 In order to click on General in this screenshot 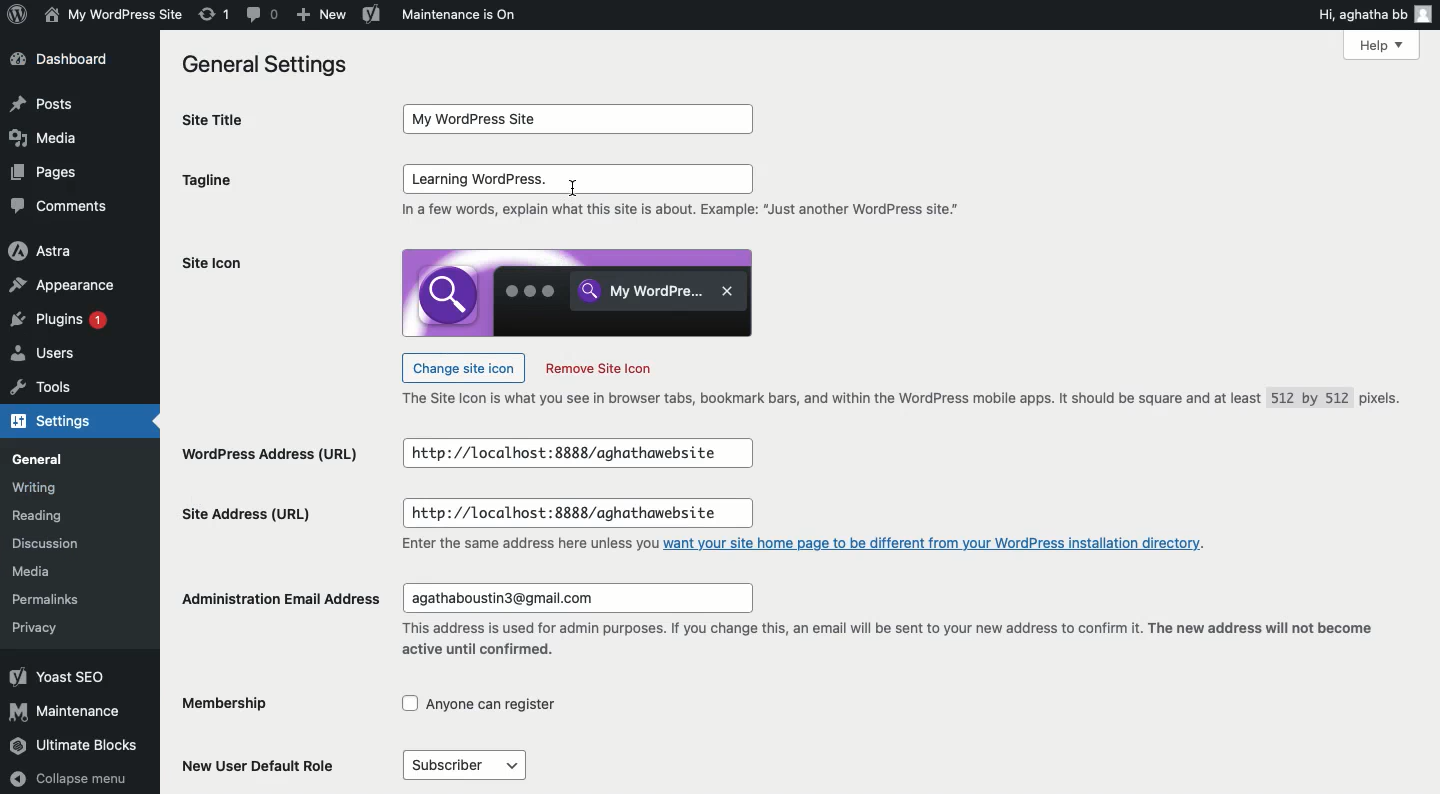, I will do `click(42, 460)`.